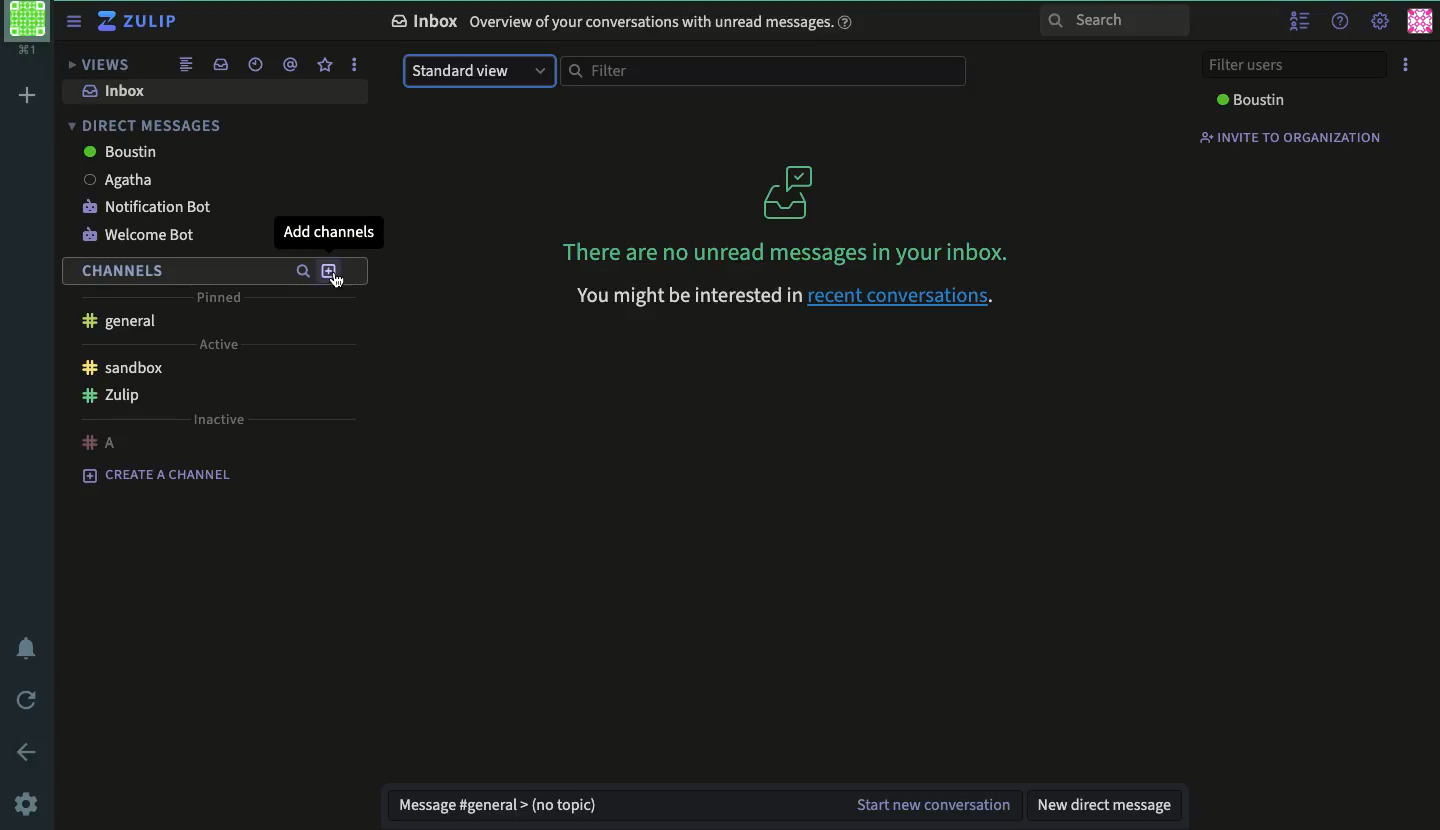 The height and width of the screenshot is (830, 1440). What do you see at coordinates (353, 67) in the screenshot?
I see `options` at bounding box center [353, 67].